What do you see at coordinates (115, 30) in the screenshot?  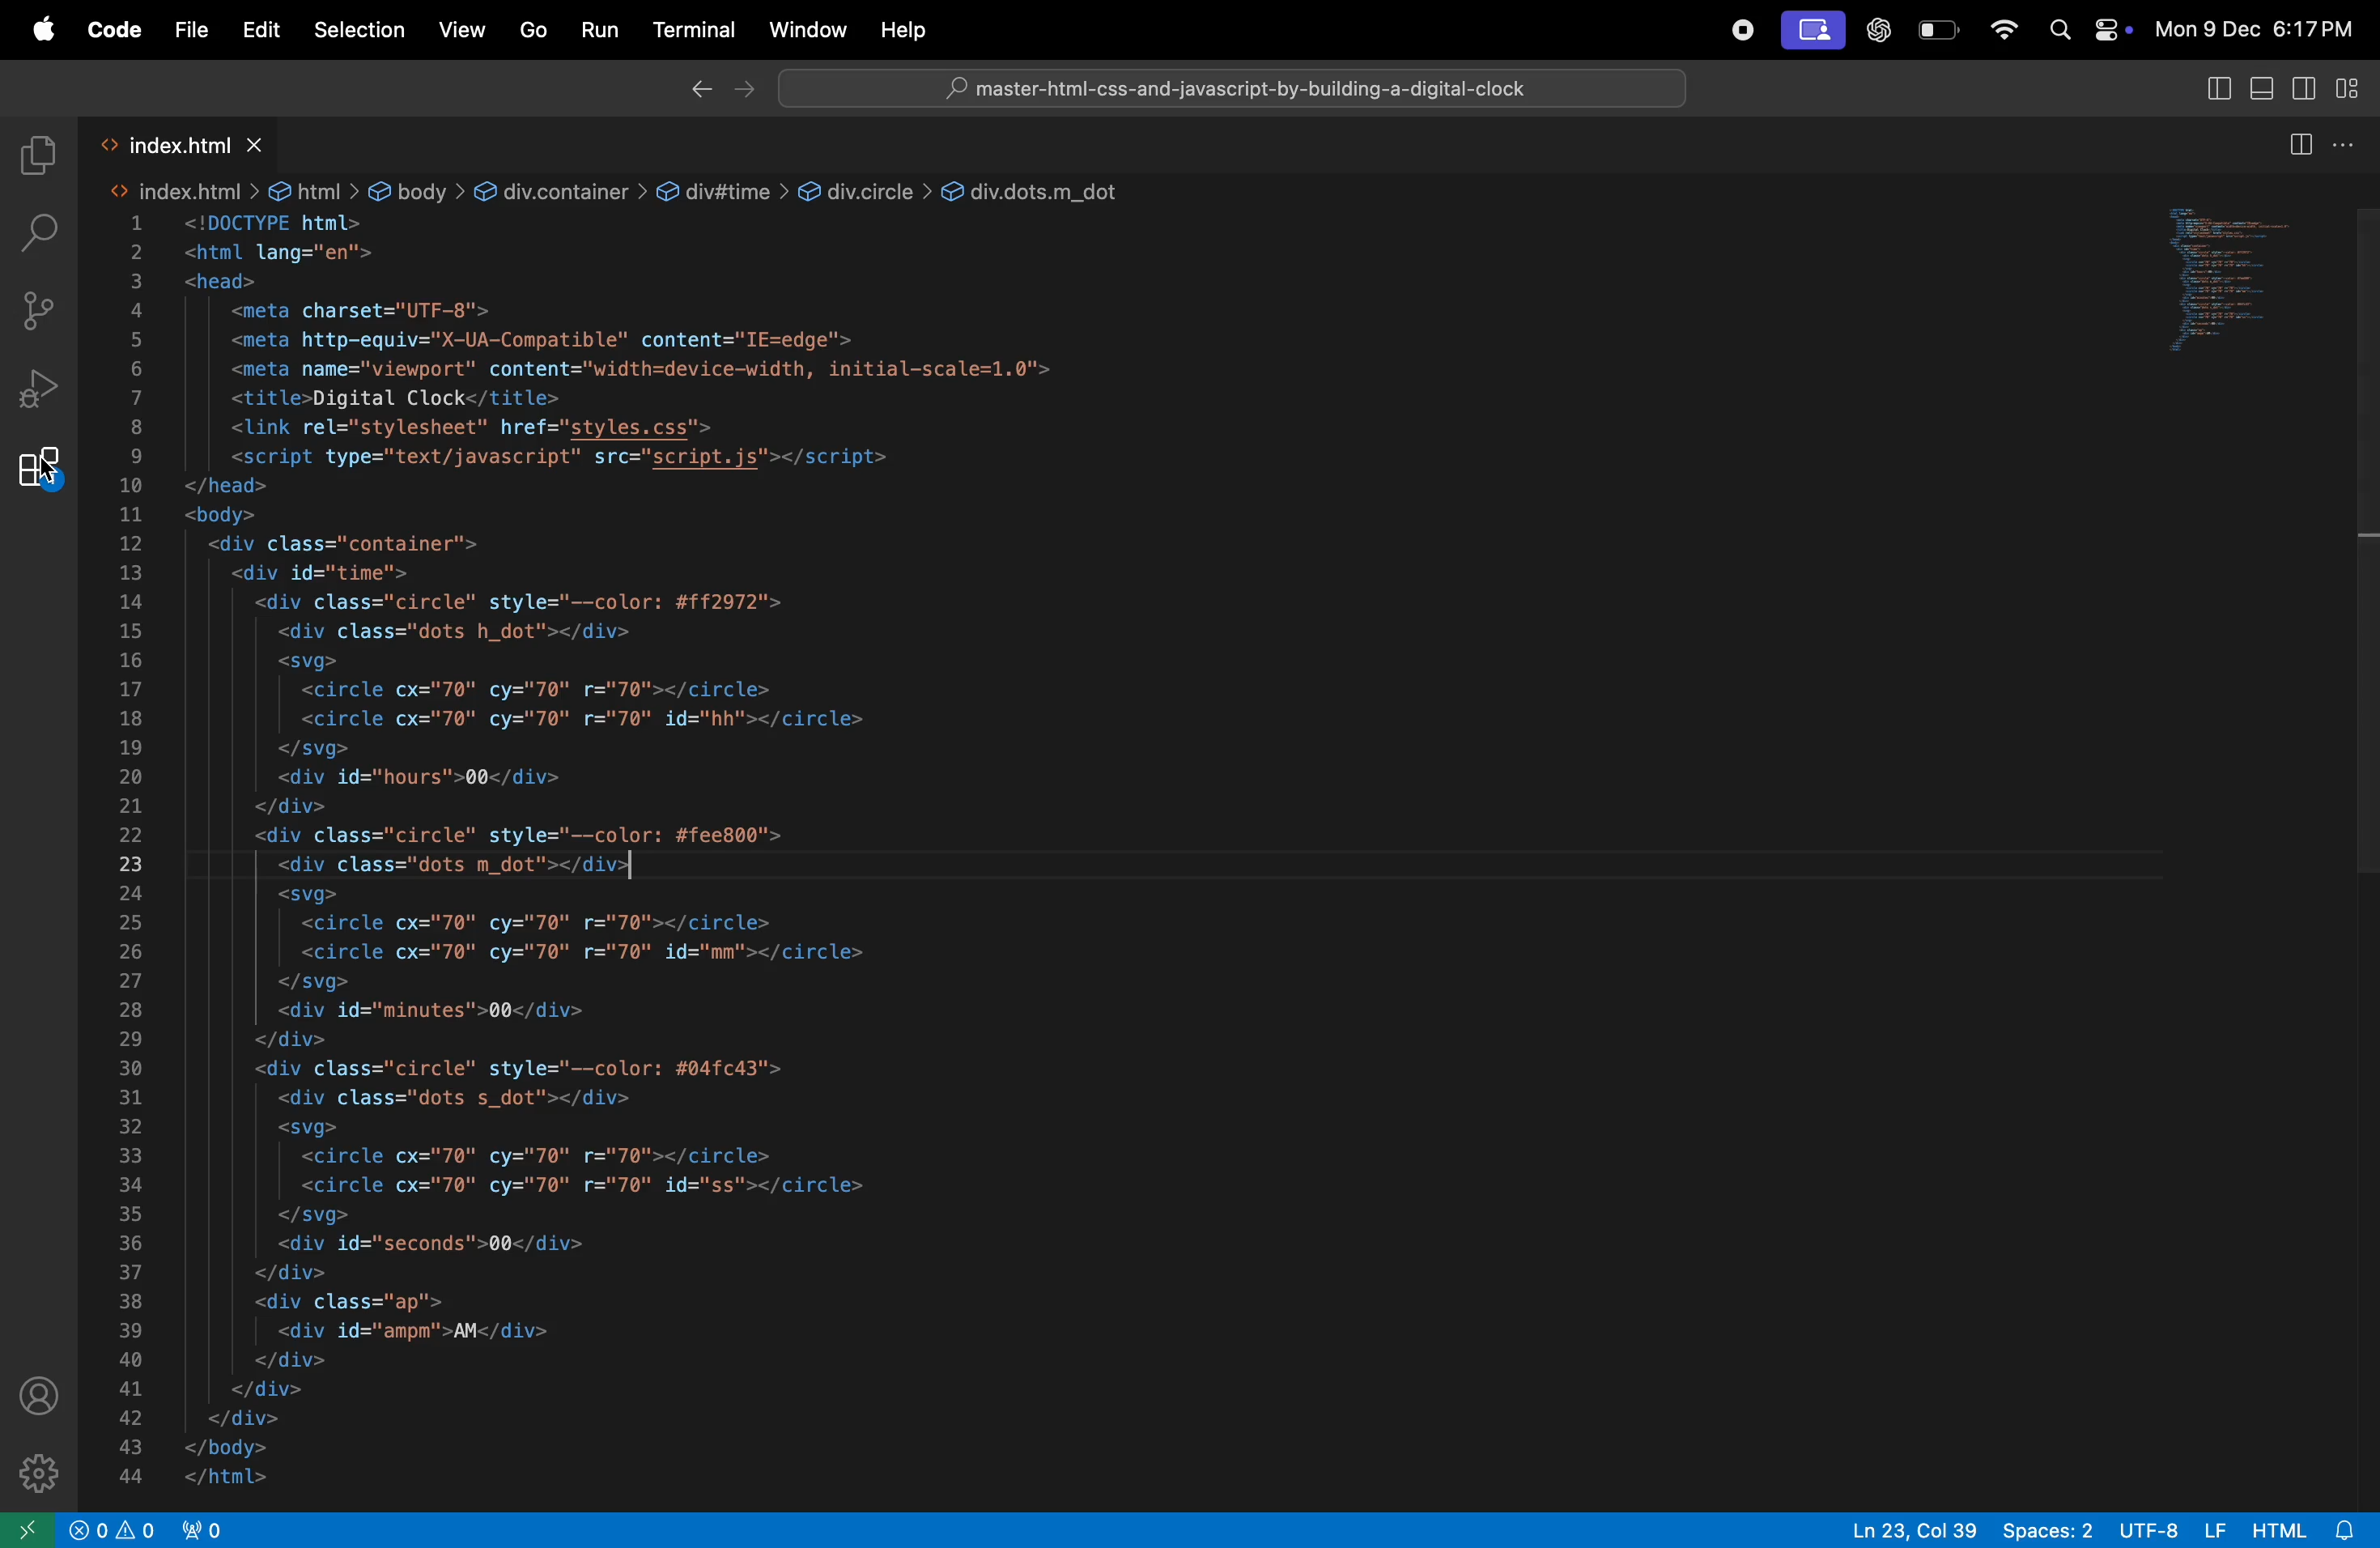 I see `Code` at bounding box center [115, 30].